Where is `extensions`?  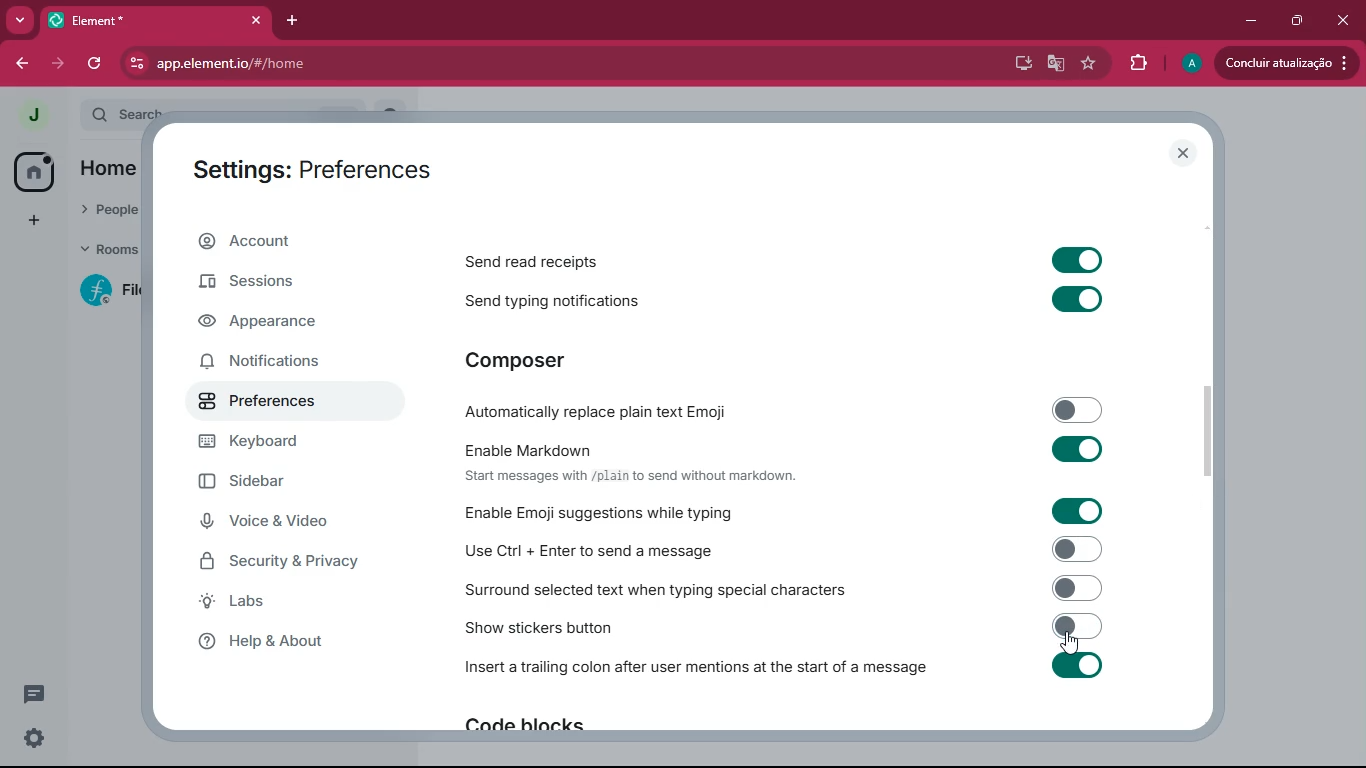
extensions is located at coordinates (1137, 64).